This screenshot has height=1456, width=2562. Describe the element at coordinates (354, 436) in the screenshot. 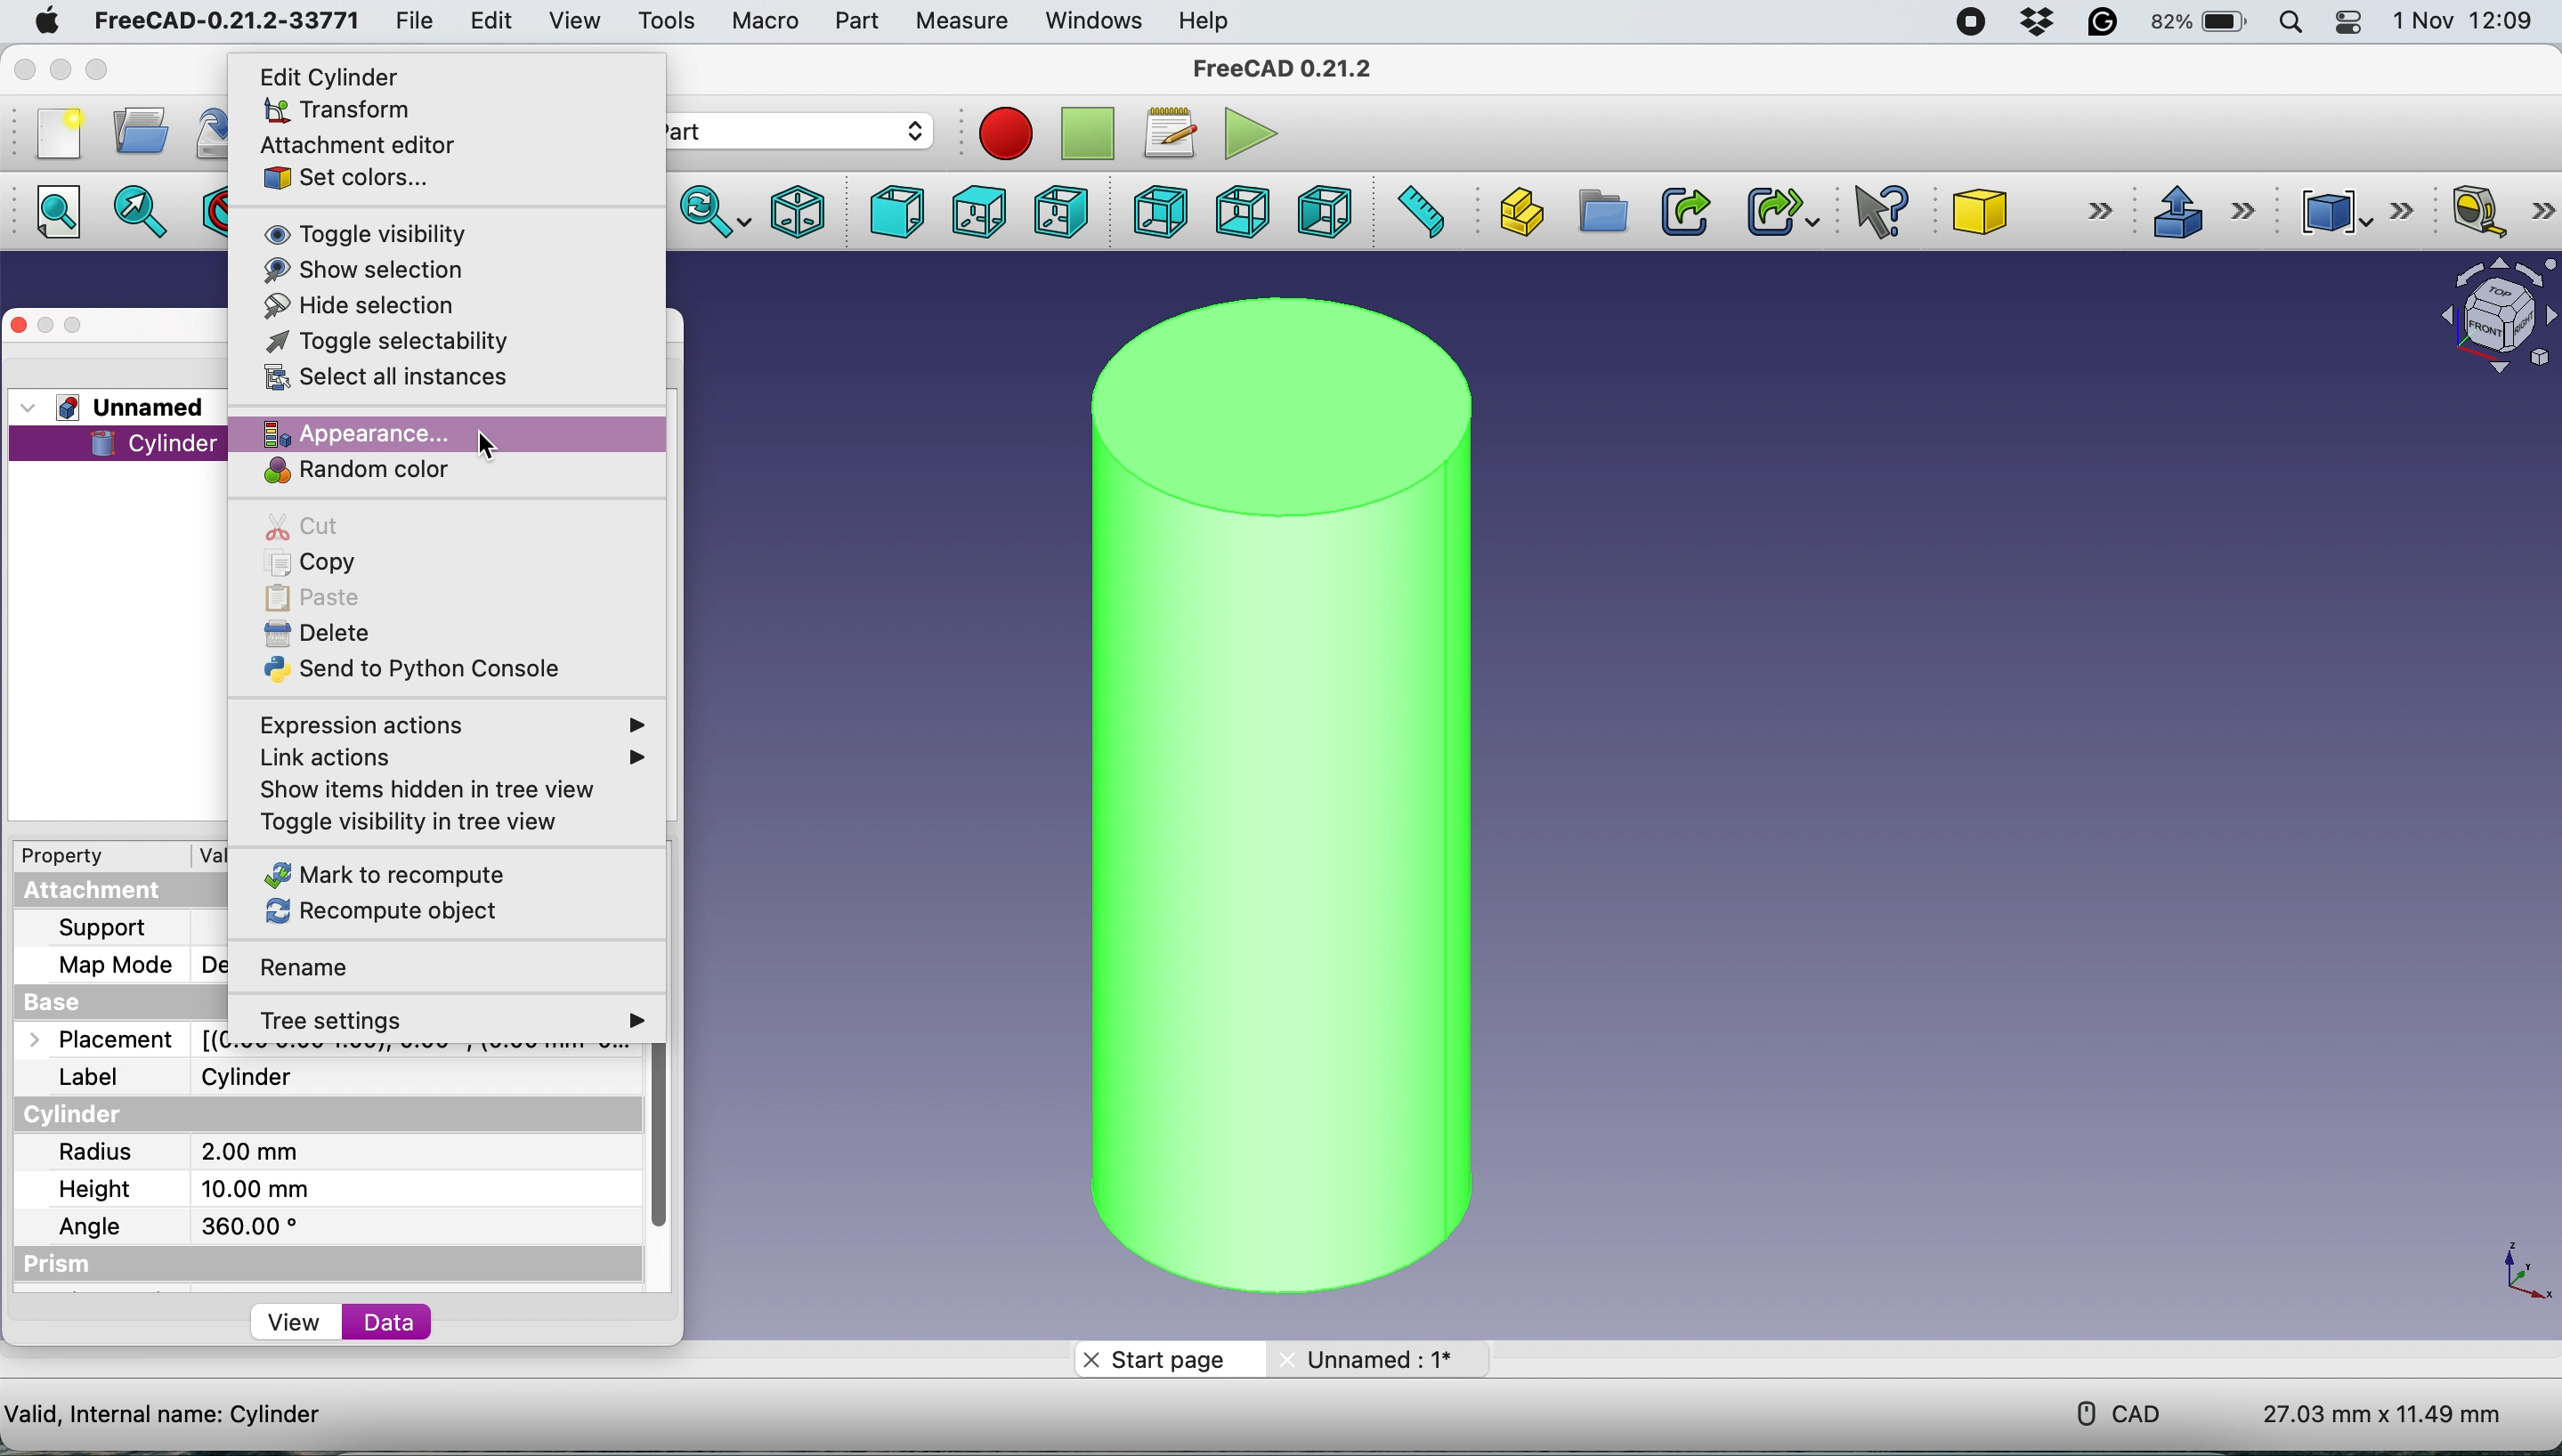

I see `appearance` at that location.